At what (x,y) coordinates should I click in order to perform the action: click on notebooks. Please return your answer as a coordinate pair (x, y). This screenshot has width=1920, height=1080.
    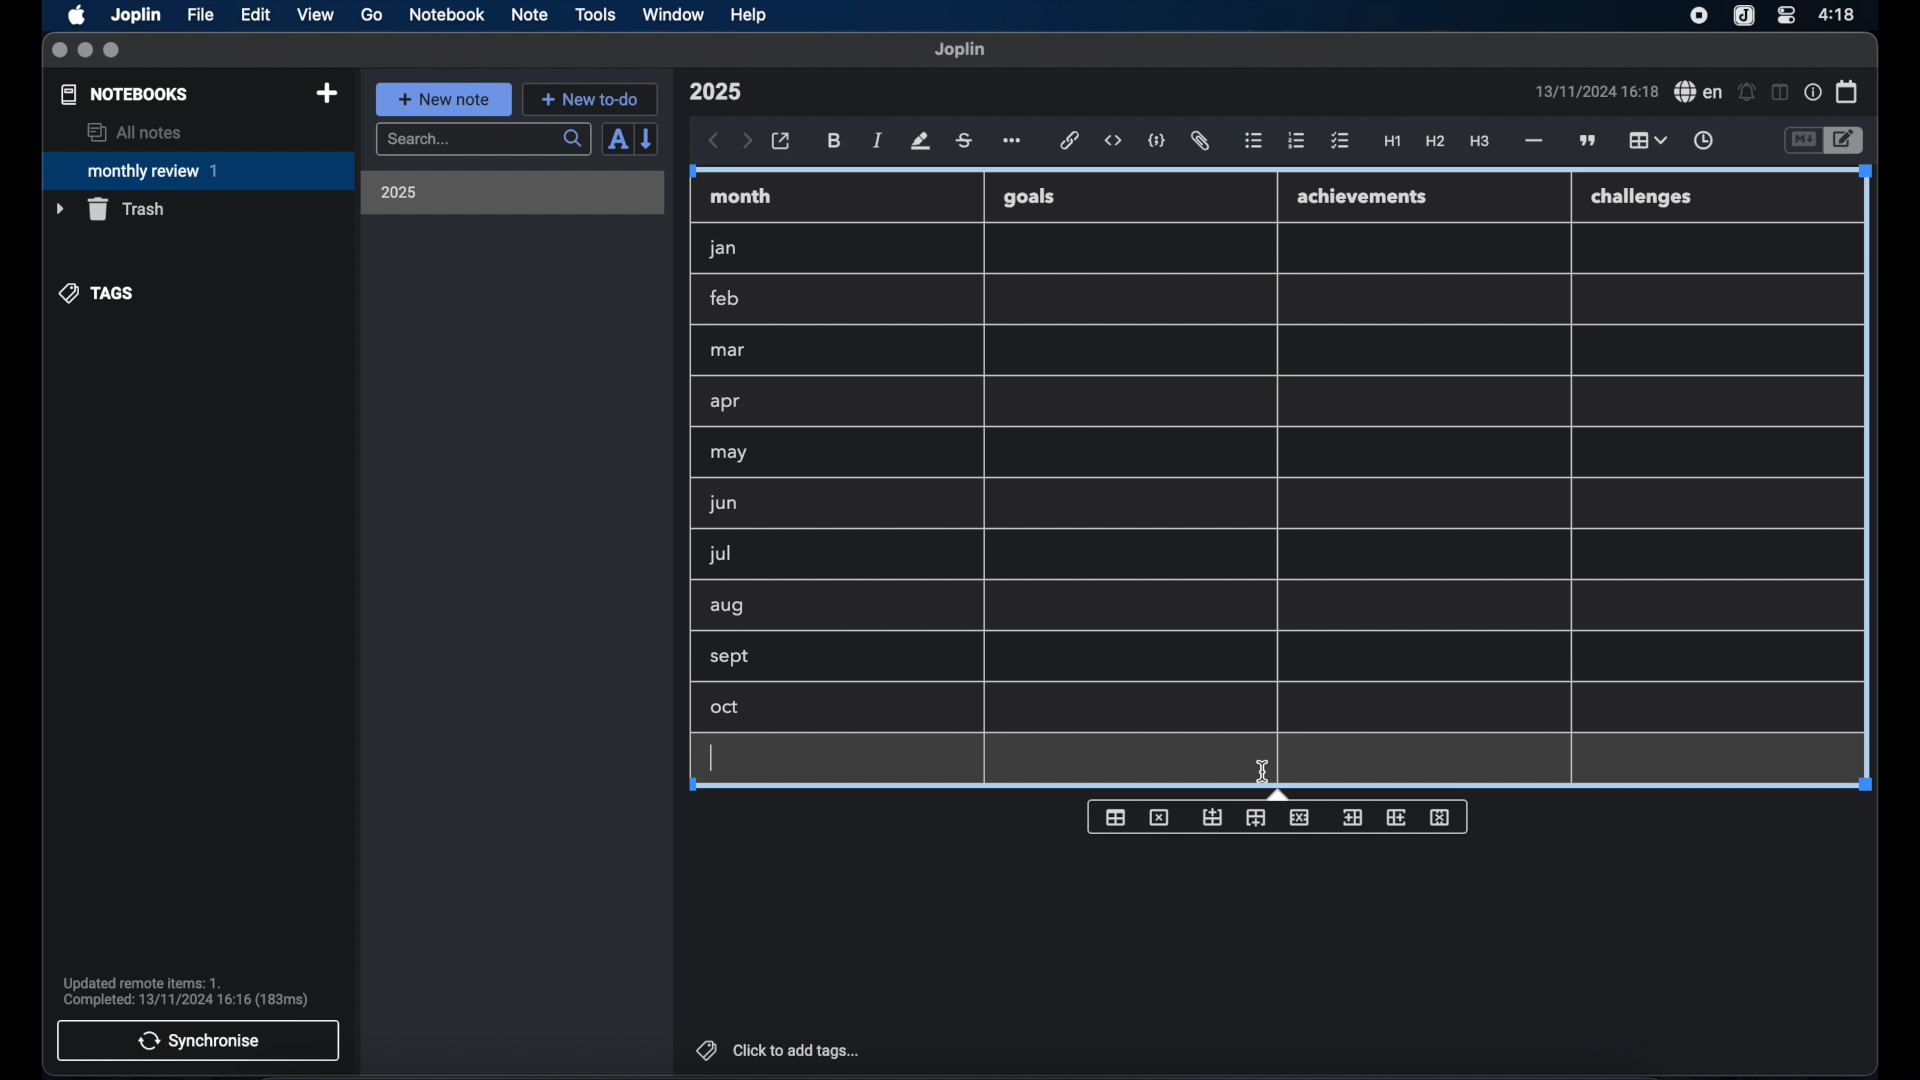
    Looking at the image, I should click on (125, 94).